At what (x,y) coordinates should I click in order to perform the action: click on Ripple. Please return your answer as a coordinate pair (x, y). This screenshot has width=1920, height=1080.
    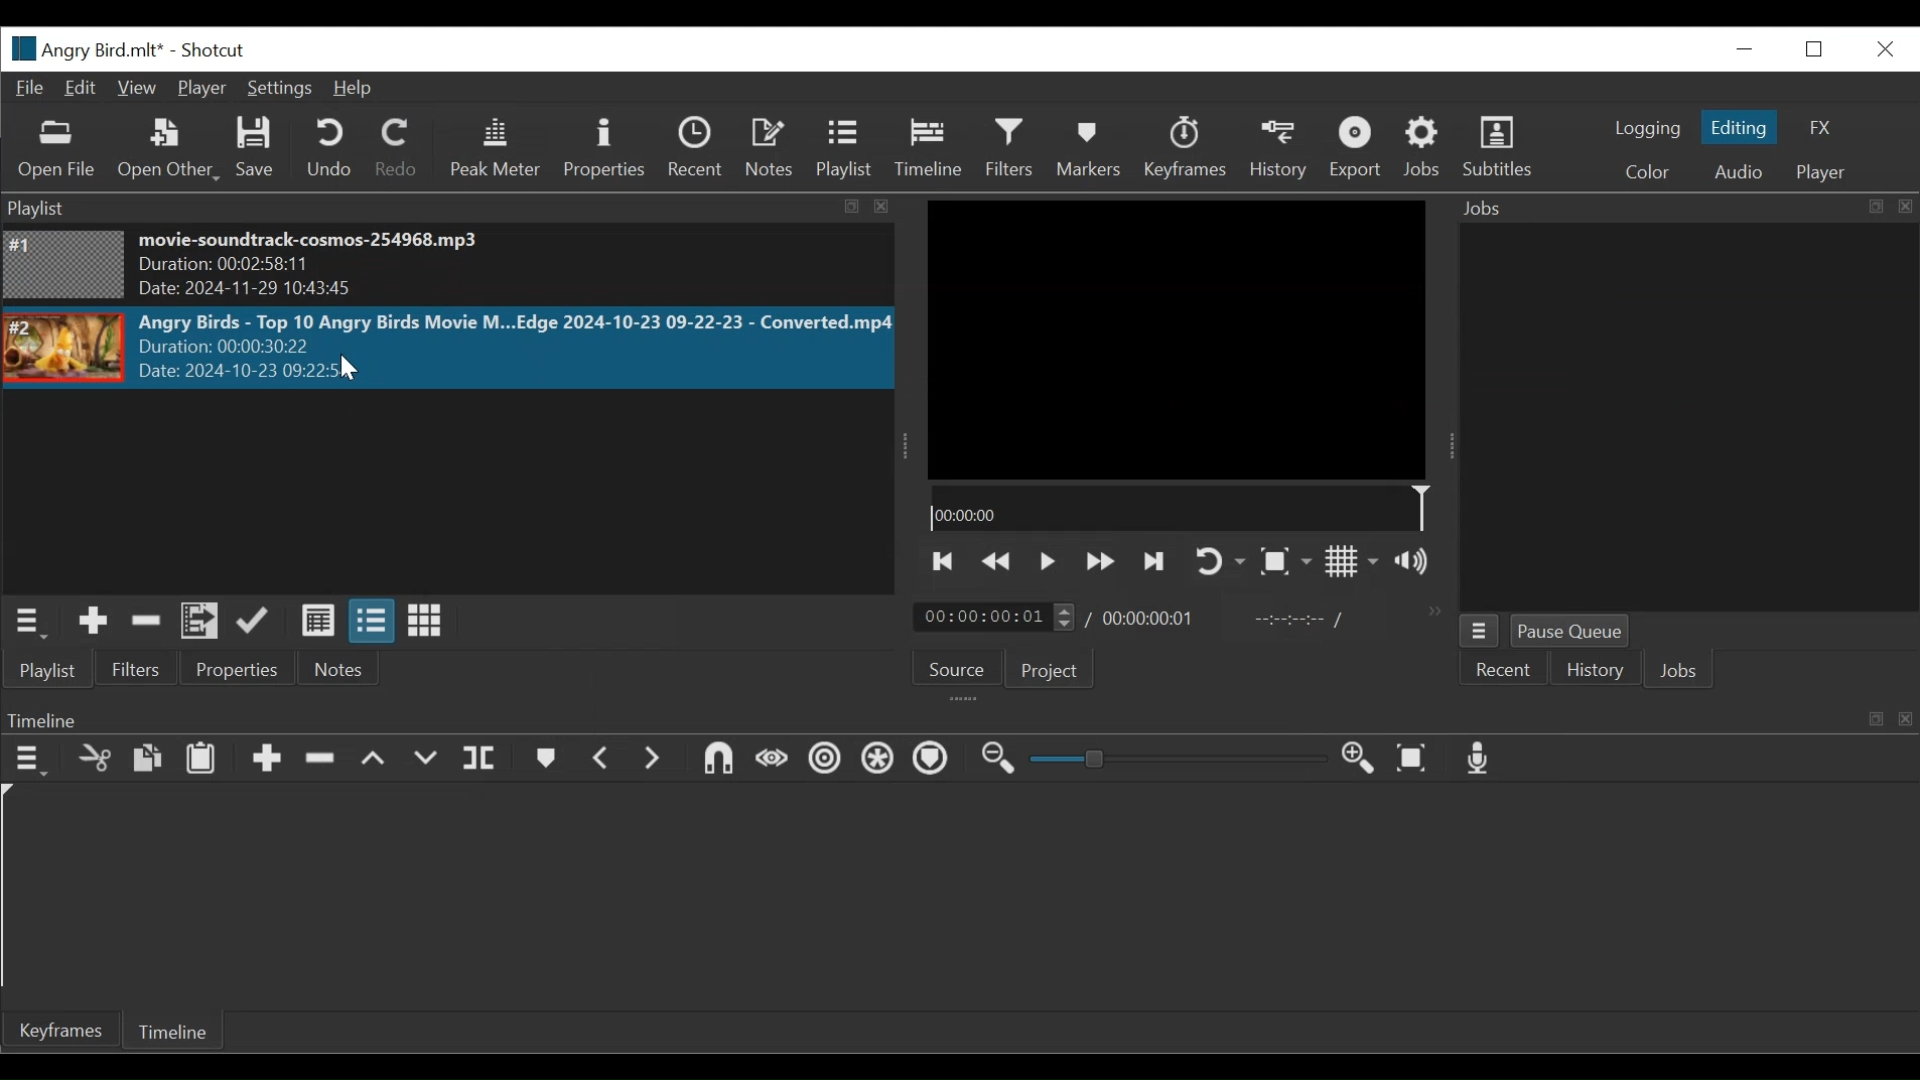
    Looking at the image, I should click on (824, 762).